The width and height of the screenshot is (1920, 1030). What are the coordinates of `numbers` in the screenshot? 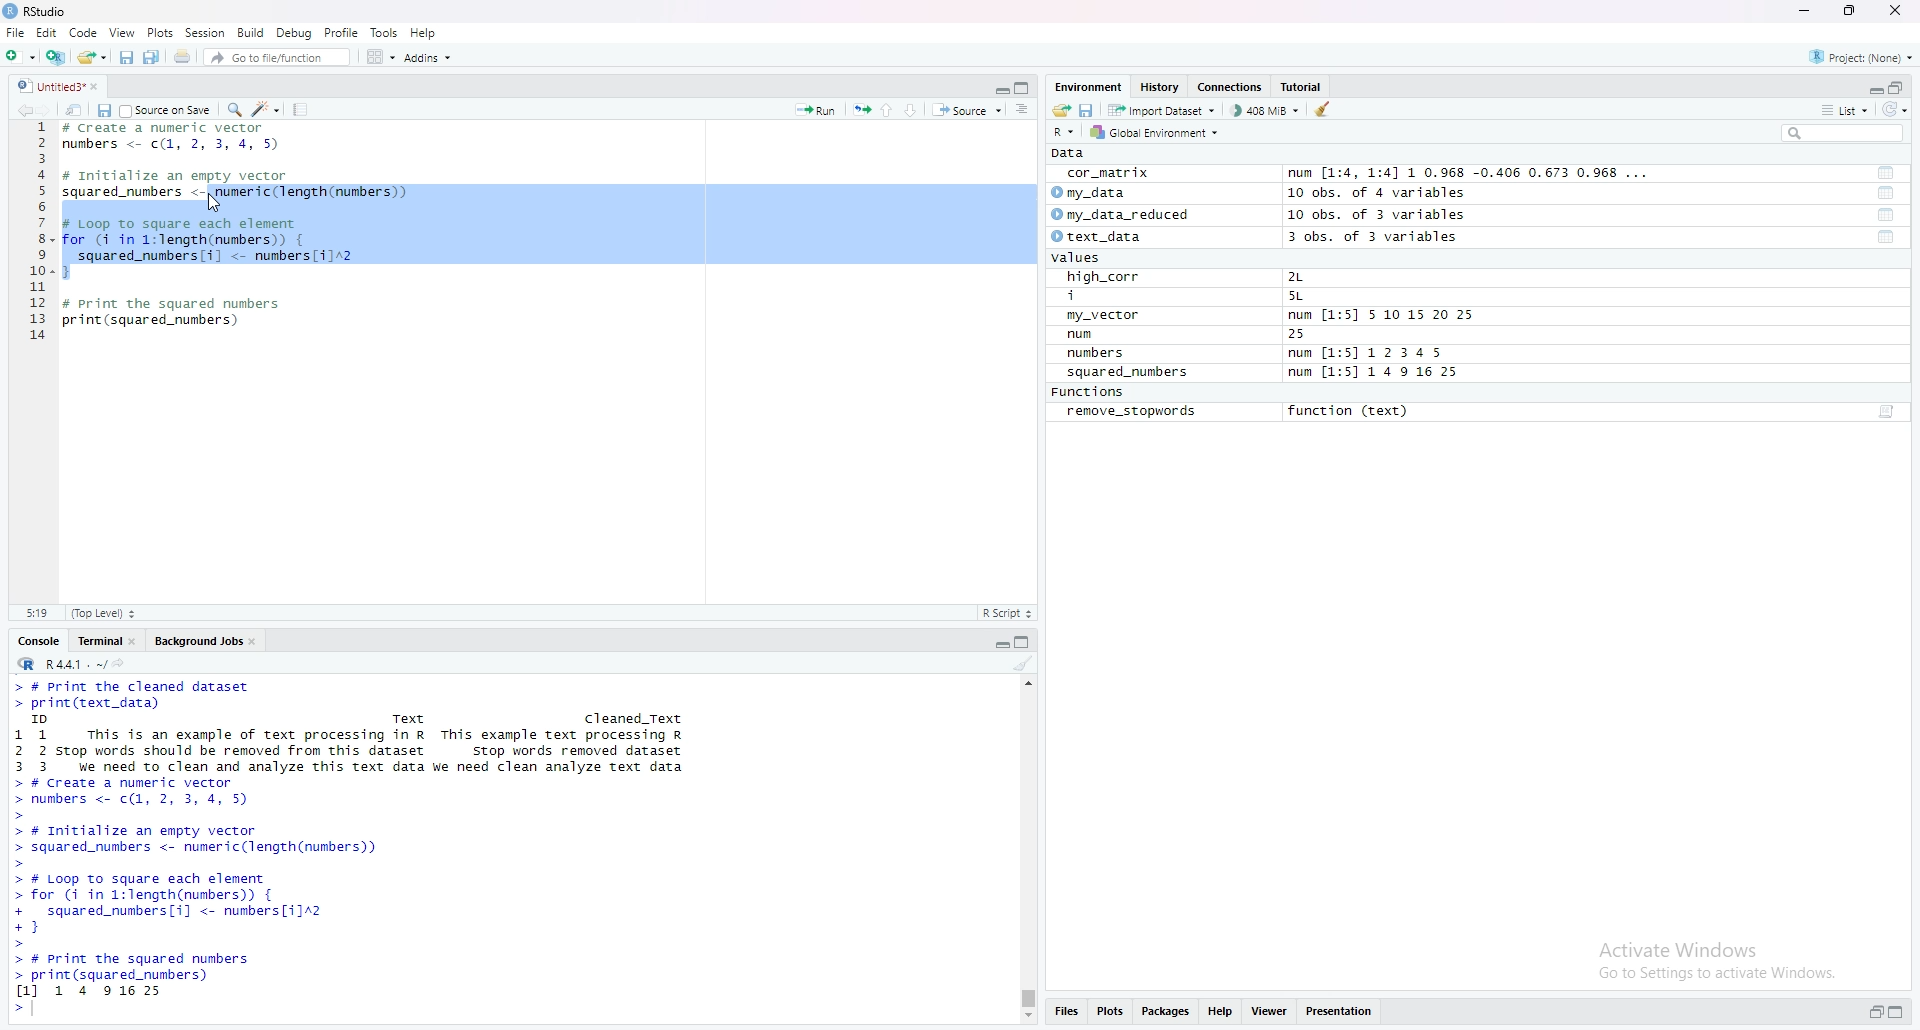 It's located at (1100, 354).